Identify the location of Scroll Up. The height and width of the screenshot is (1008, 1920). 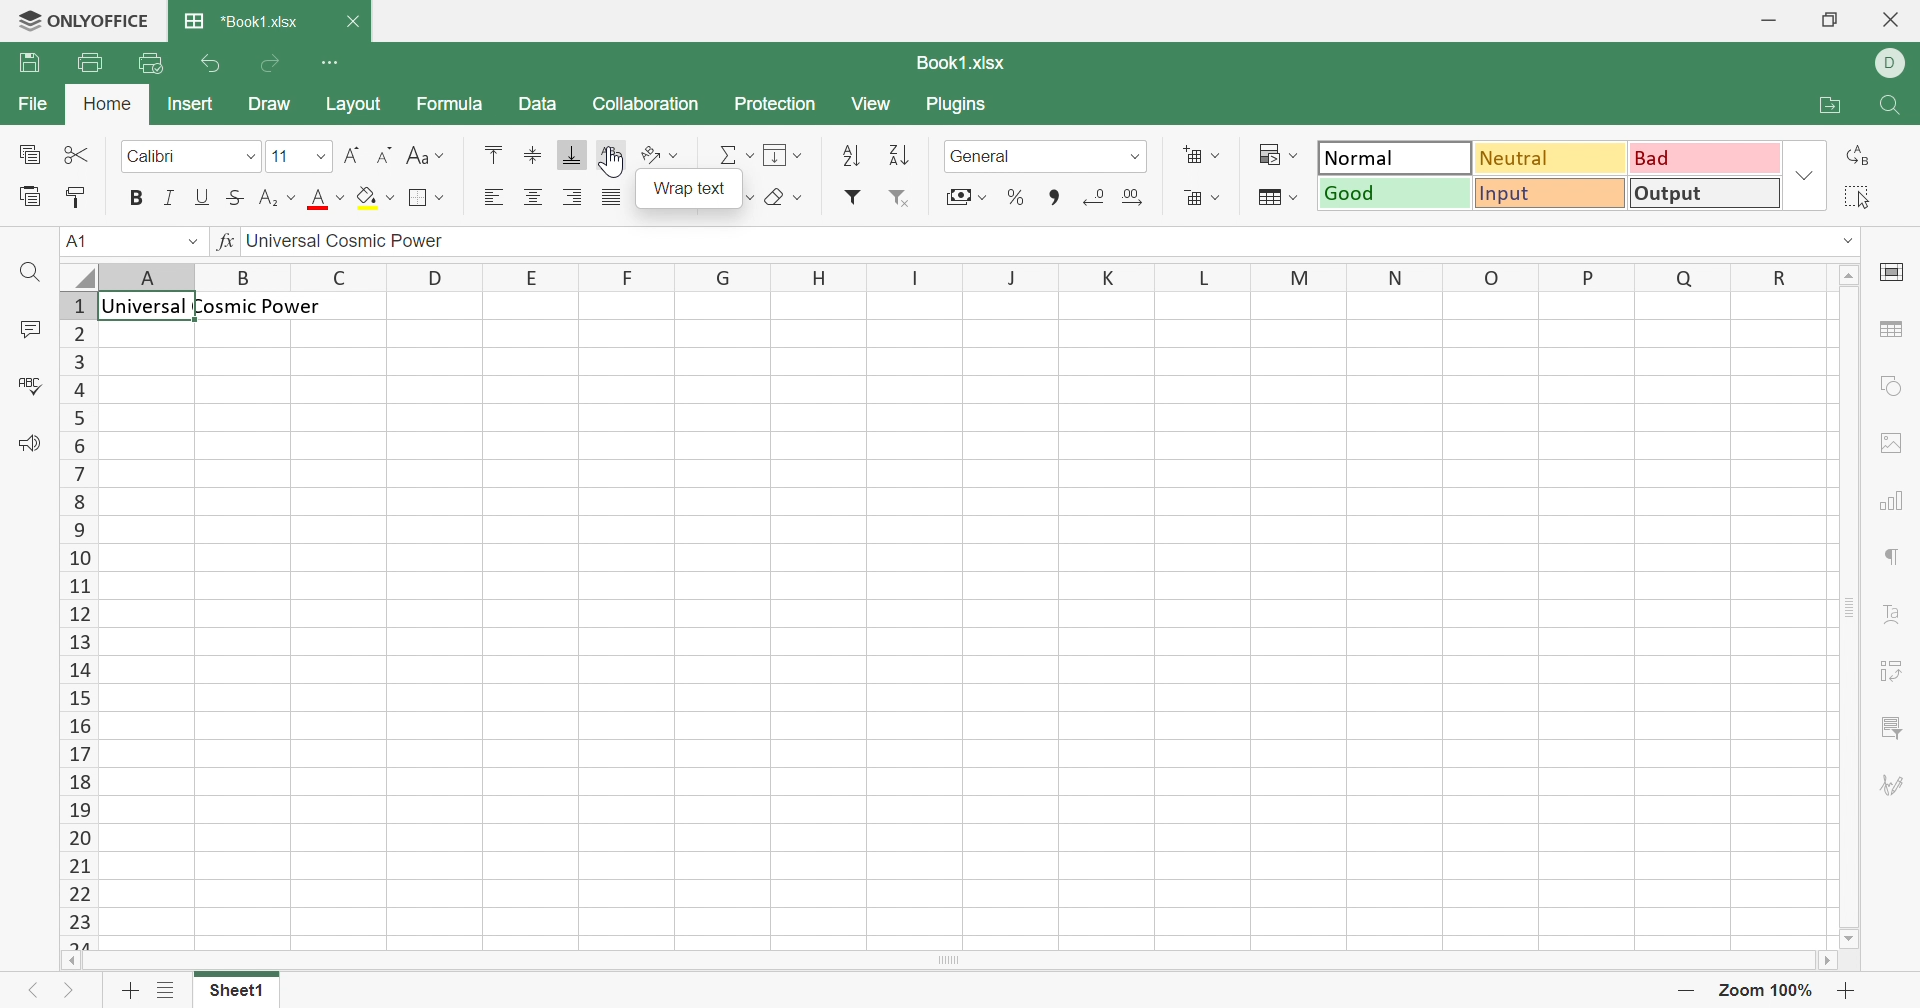
(1852, 277).